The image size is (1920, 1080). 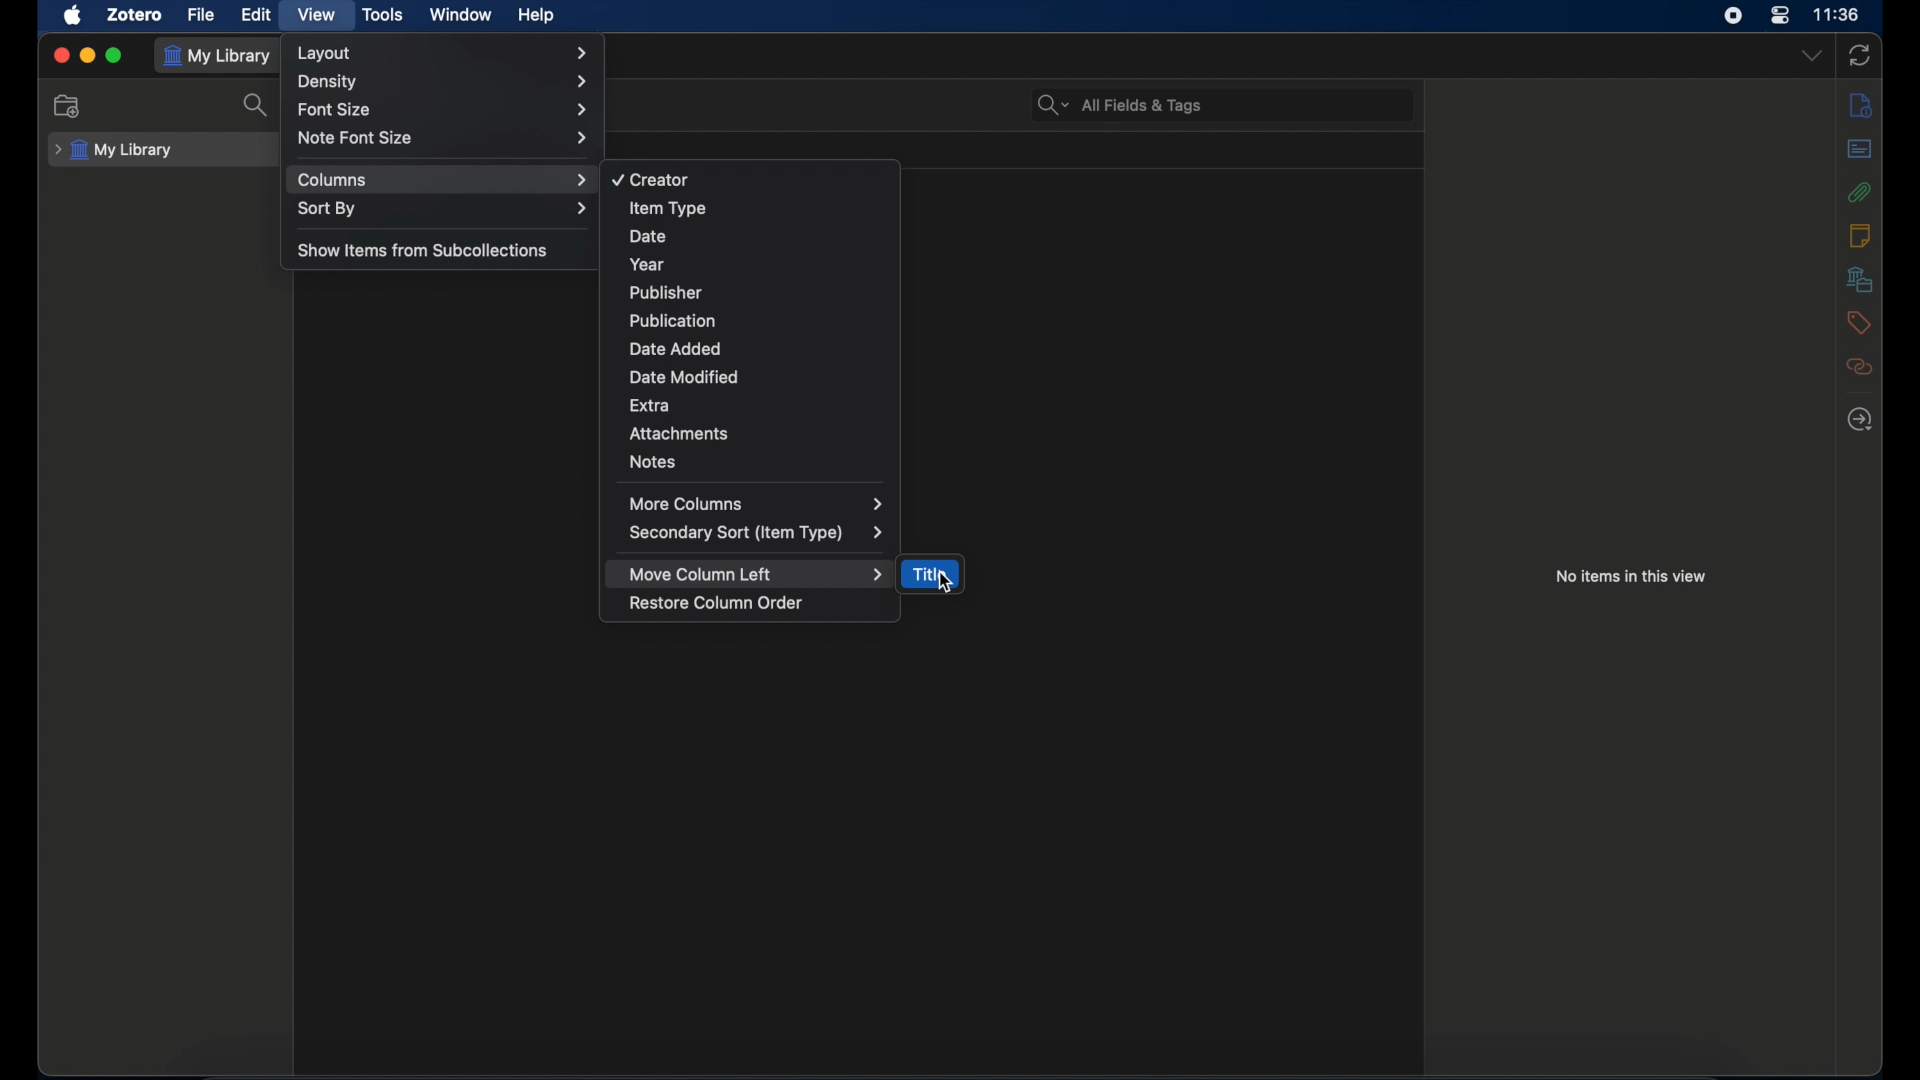 What do you see at coordinates (443, 138) in the screenshot?
I see `note font size` at bounding box center [443, 138].